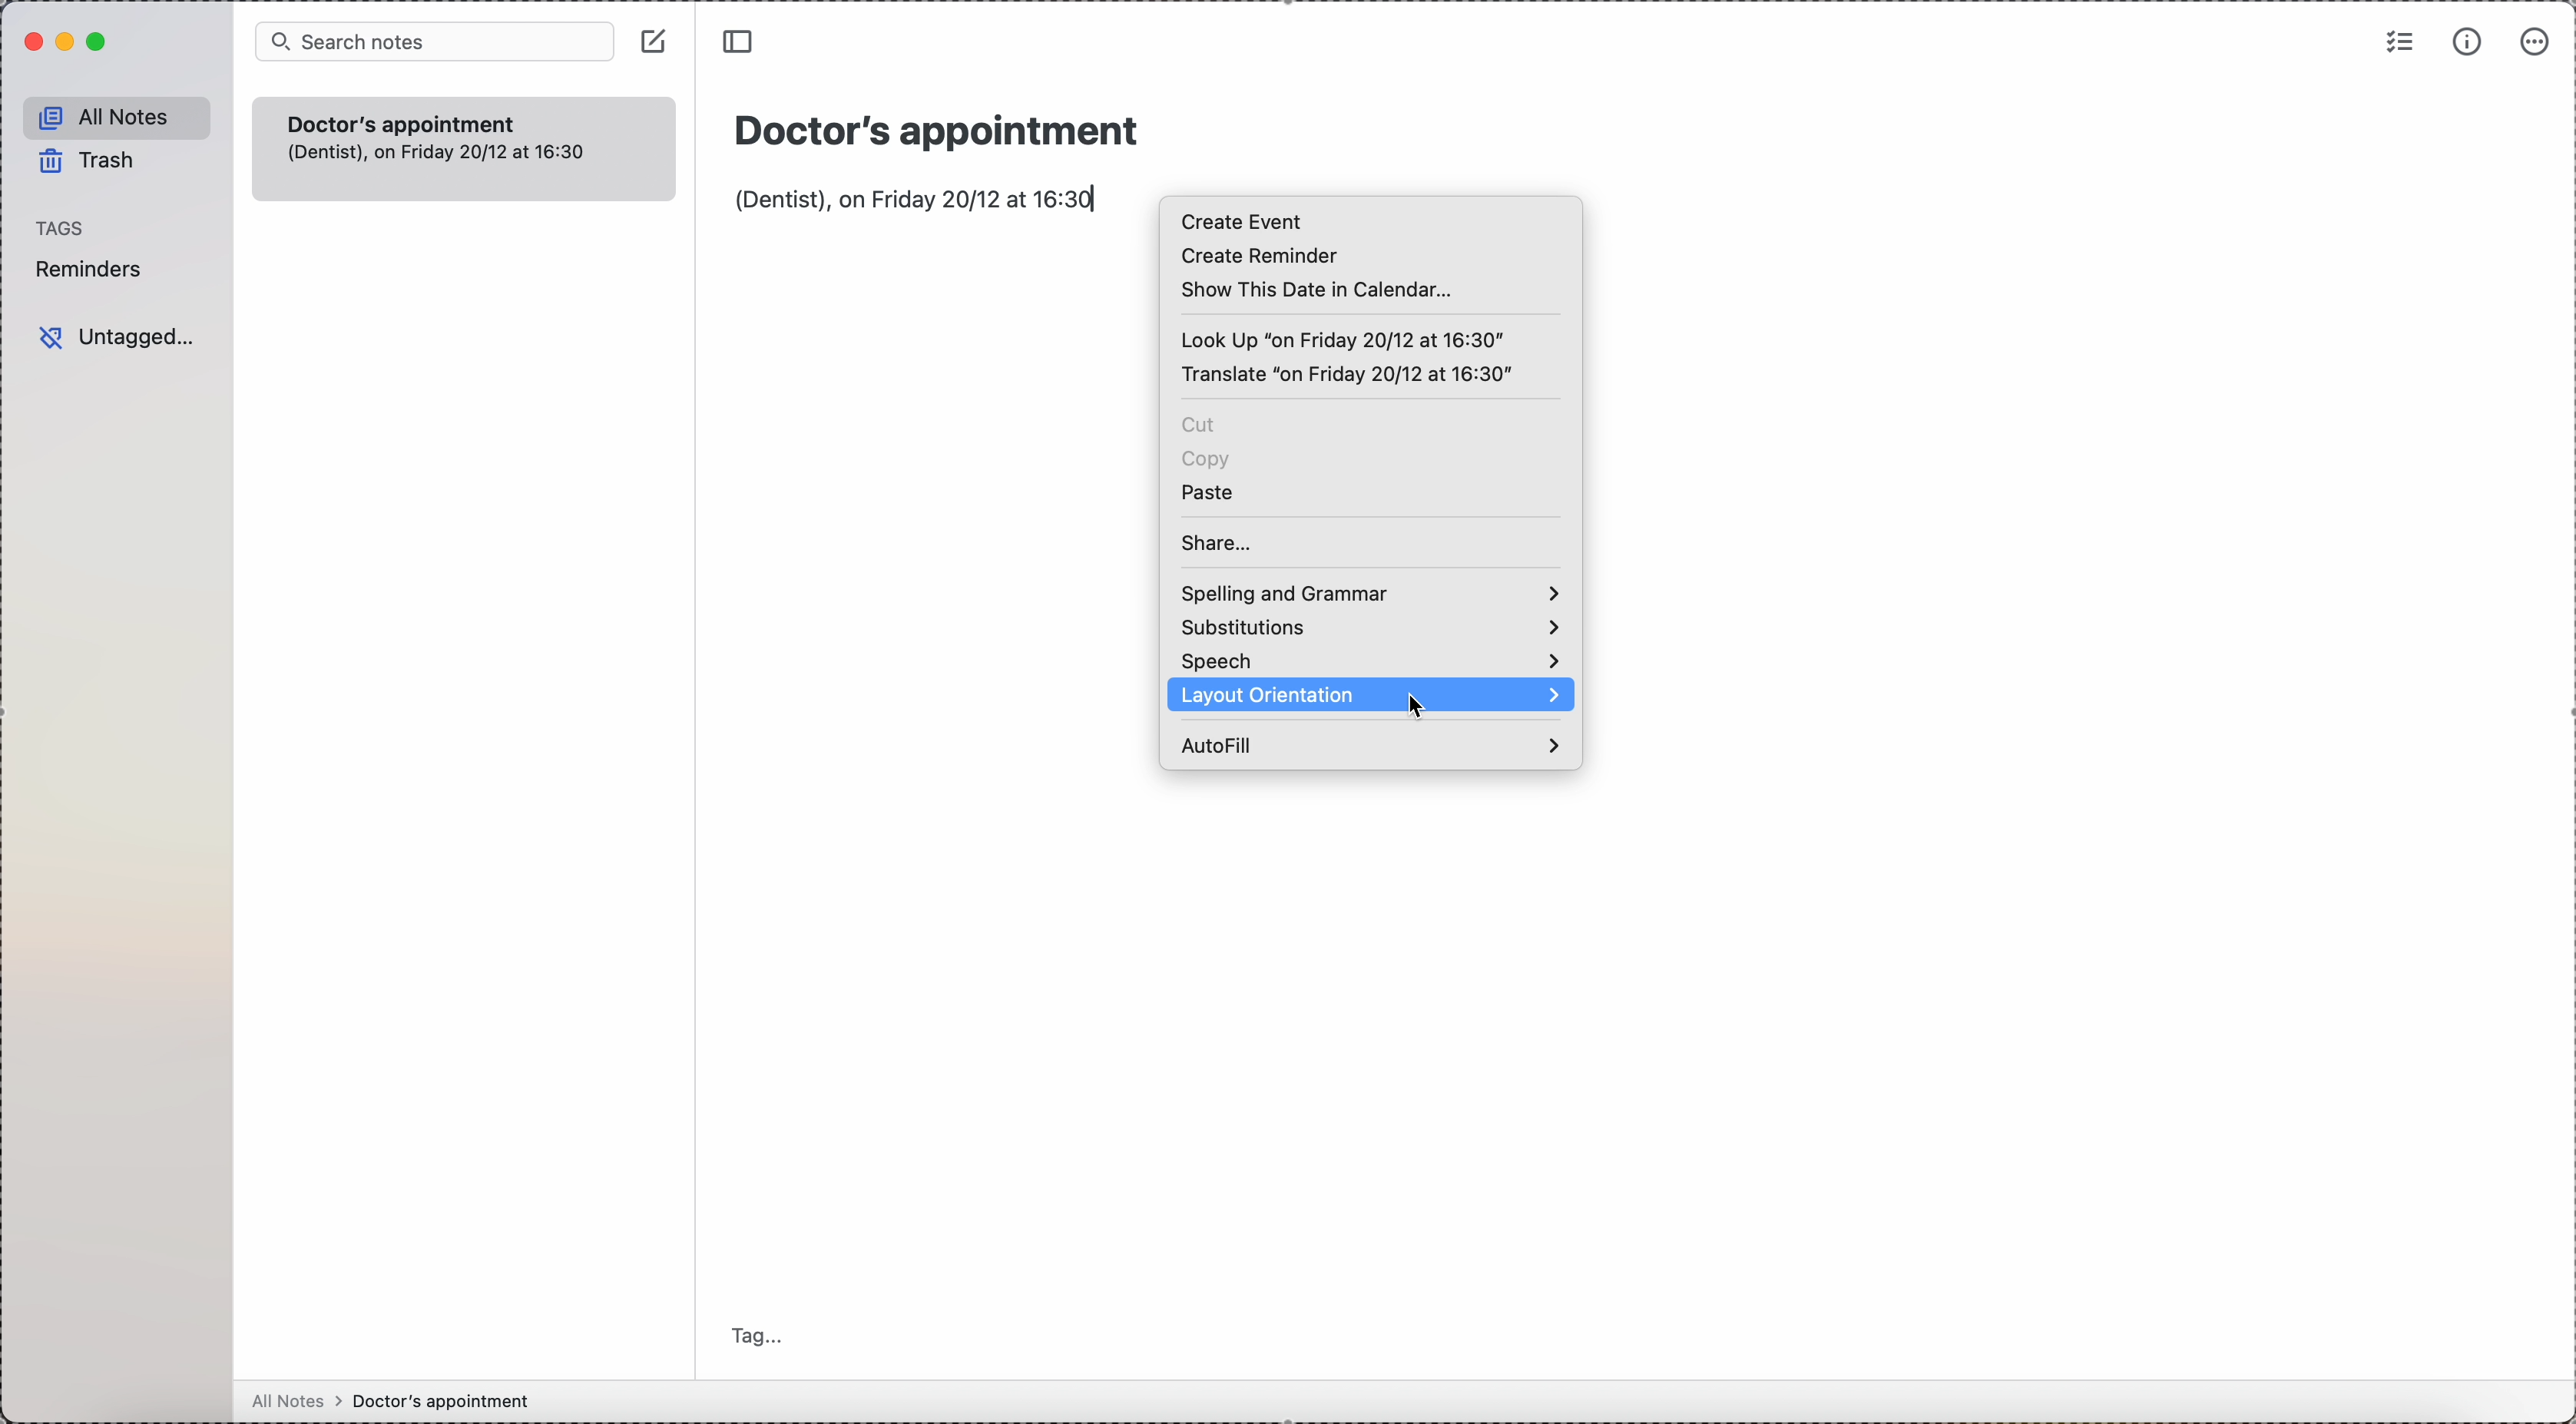 This screenshot has width=2576, height=1424. Describe the element at coordinates (742, 45) in the screenshot. I see `toggle sidebar` at that location.